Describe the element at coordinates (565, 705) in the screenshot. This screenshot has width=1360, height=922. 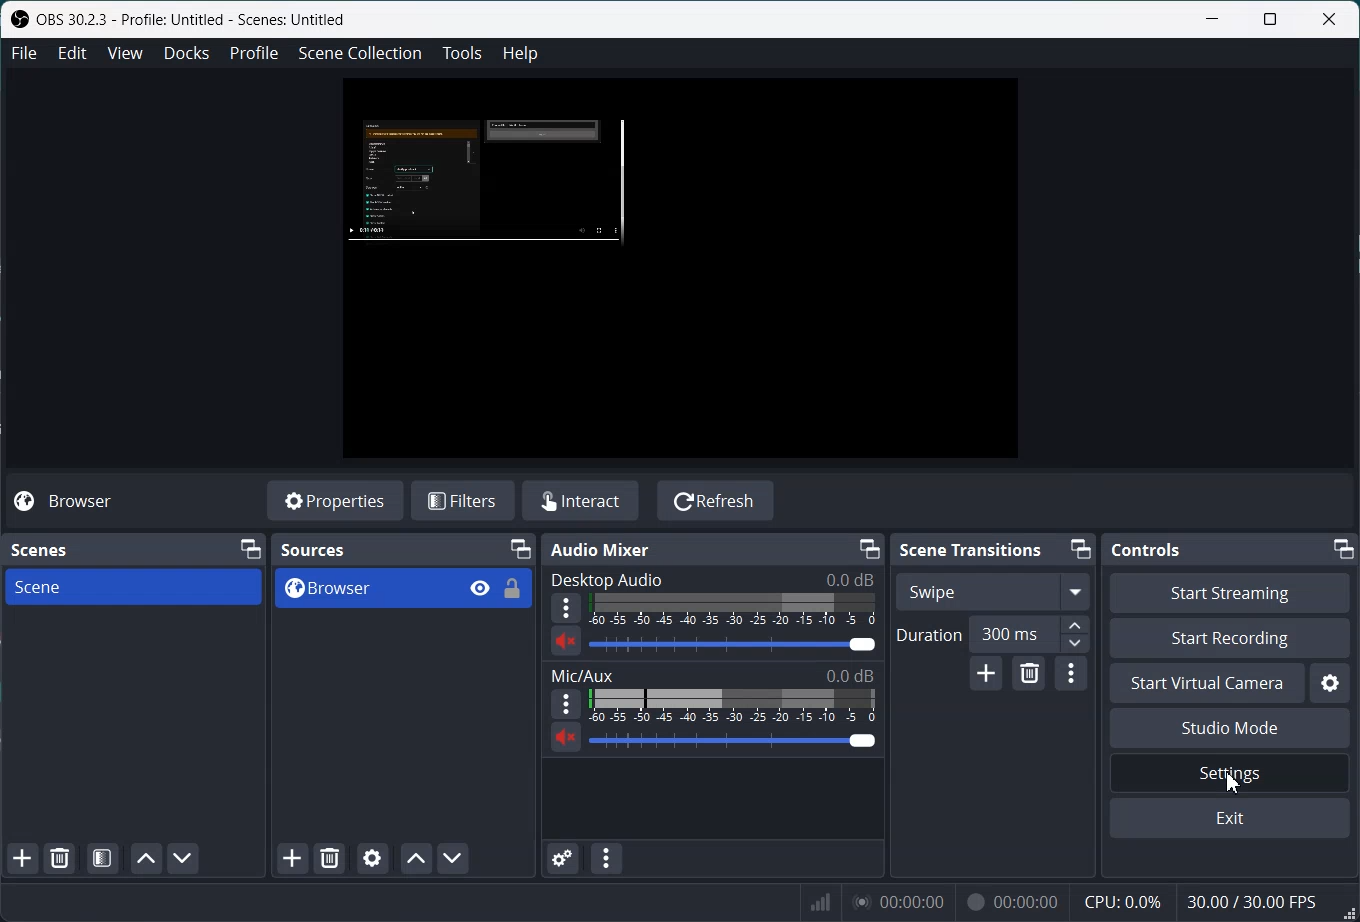
I see `More` at that location.